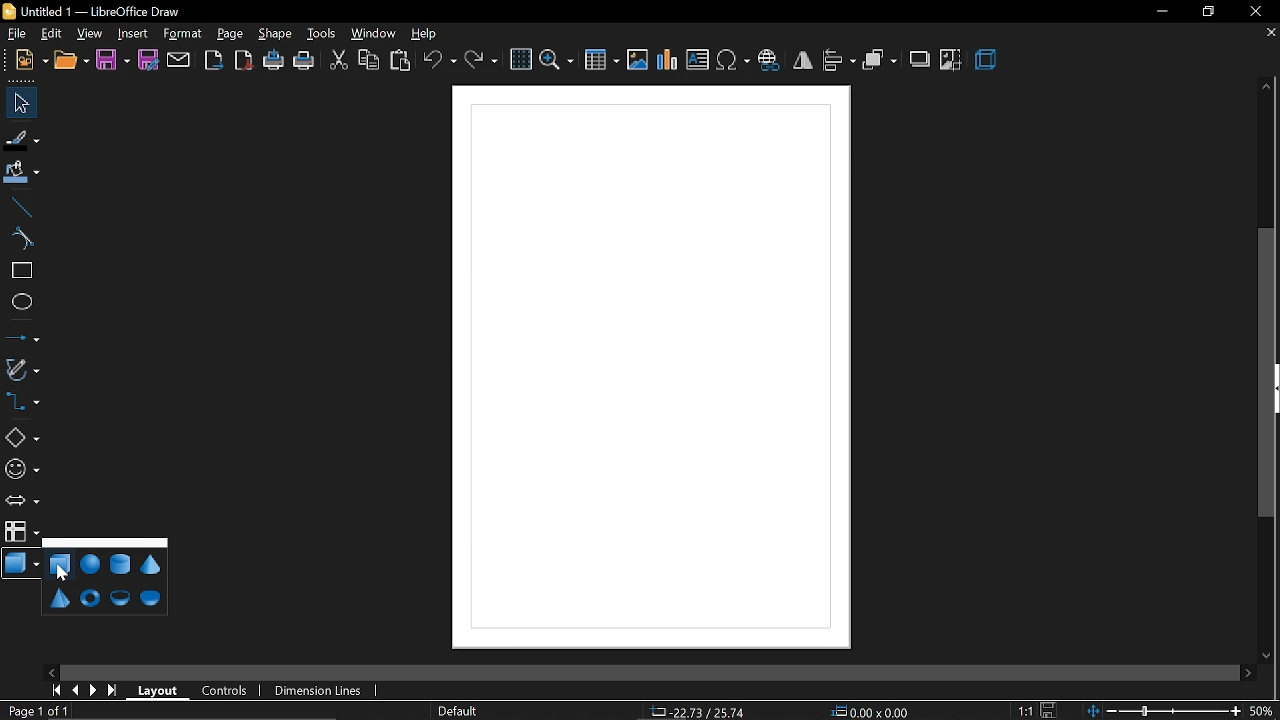 The height and width of the screenshot is (720, 1280). Describe the element at coordinates (180, 60) in the screenshot. I see `attach` at that location.